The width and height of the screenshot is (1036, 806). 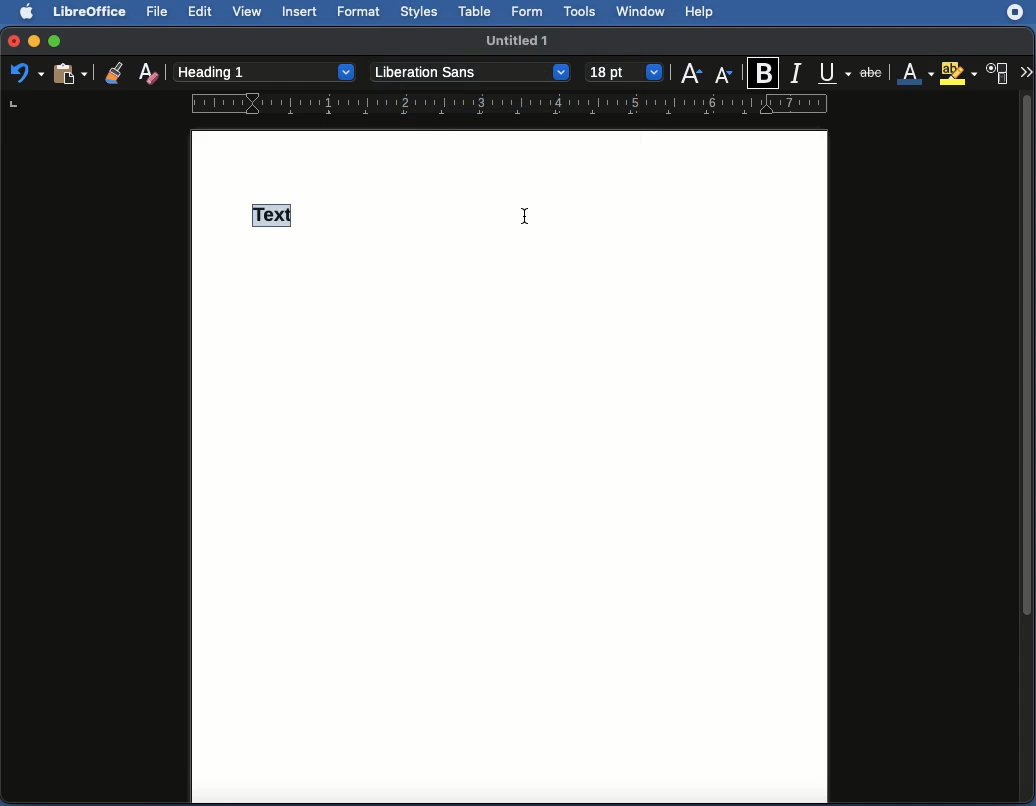 What do you see at coordinates (1026, 73) in the screenshot?
I see `More` at bounding box center [1026, 73].